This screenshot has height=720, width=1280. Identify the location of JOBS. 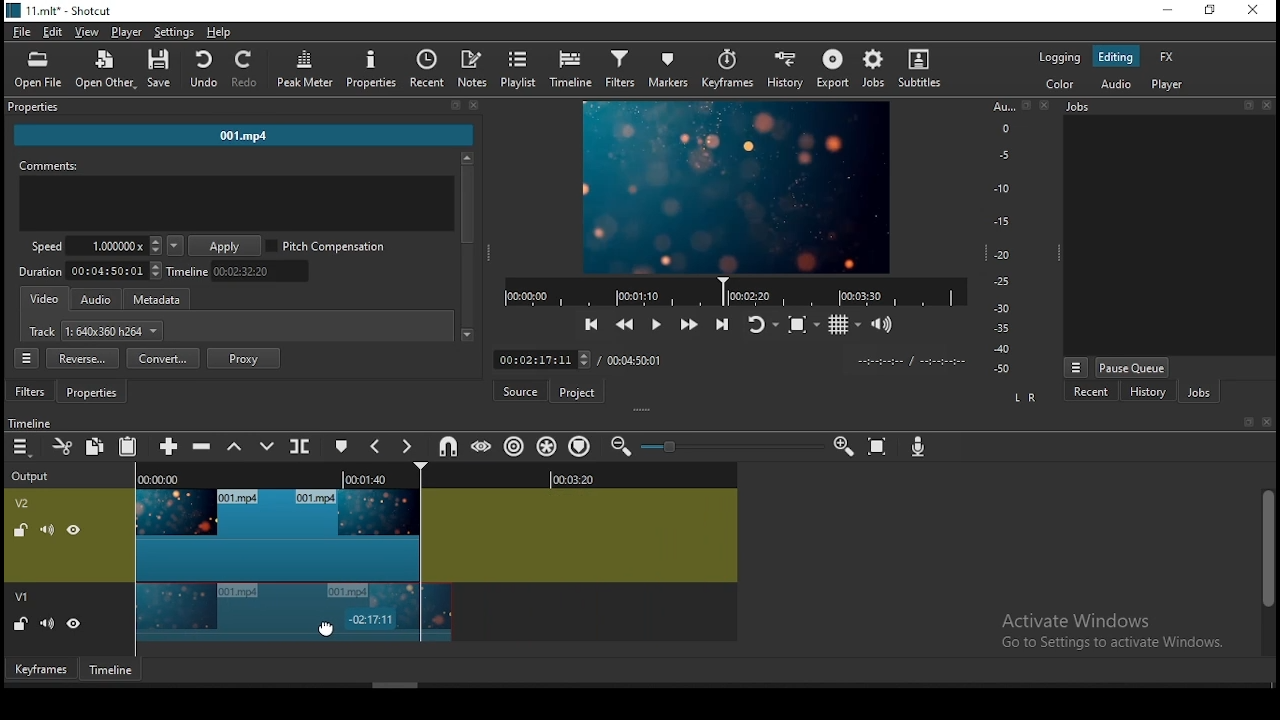
(1166, 107).